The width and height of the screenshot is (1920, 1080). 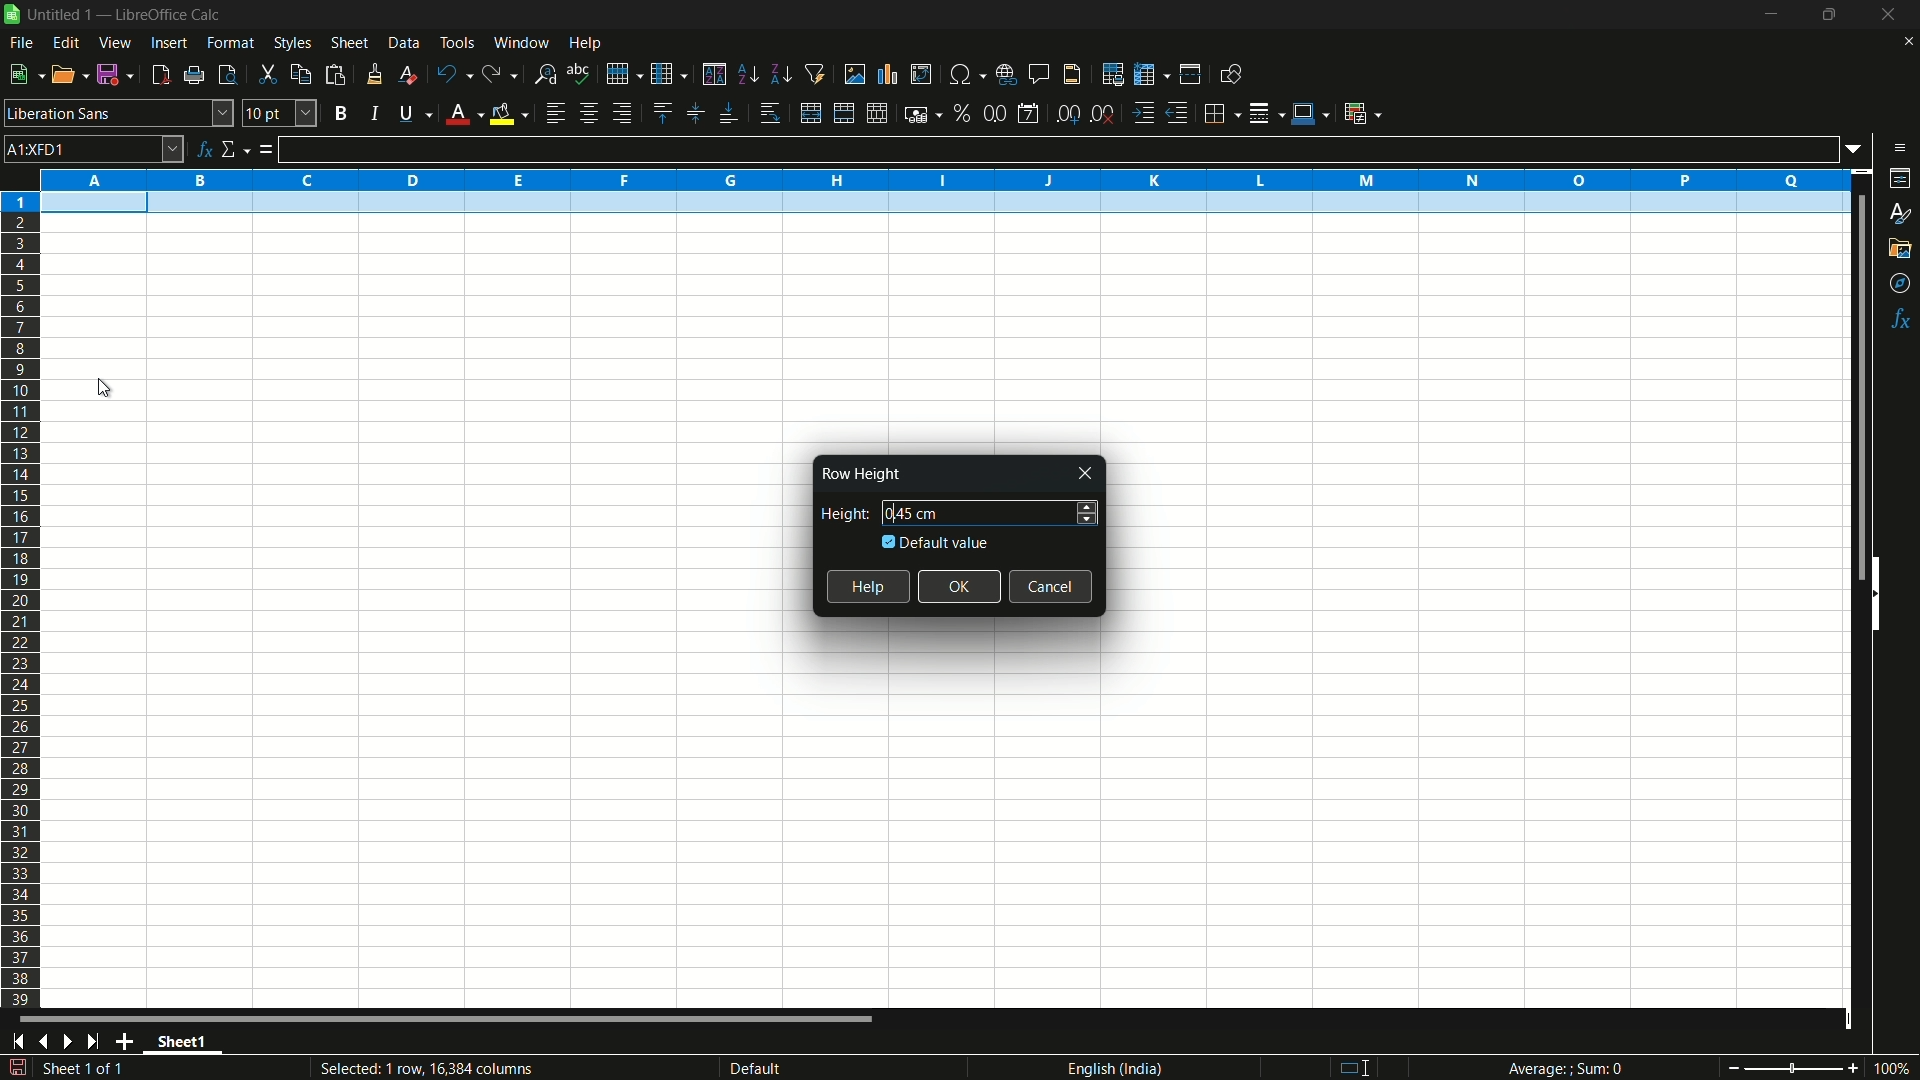 I want to click on data menu, so click(x=404, y=43).